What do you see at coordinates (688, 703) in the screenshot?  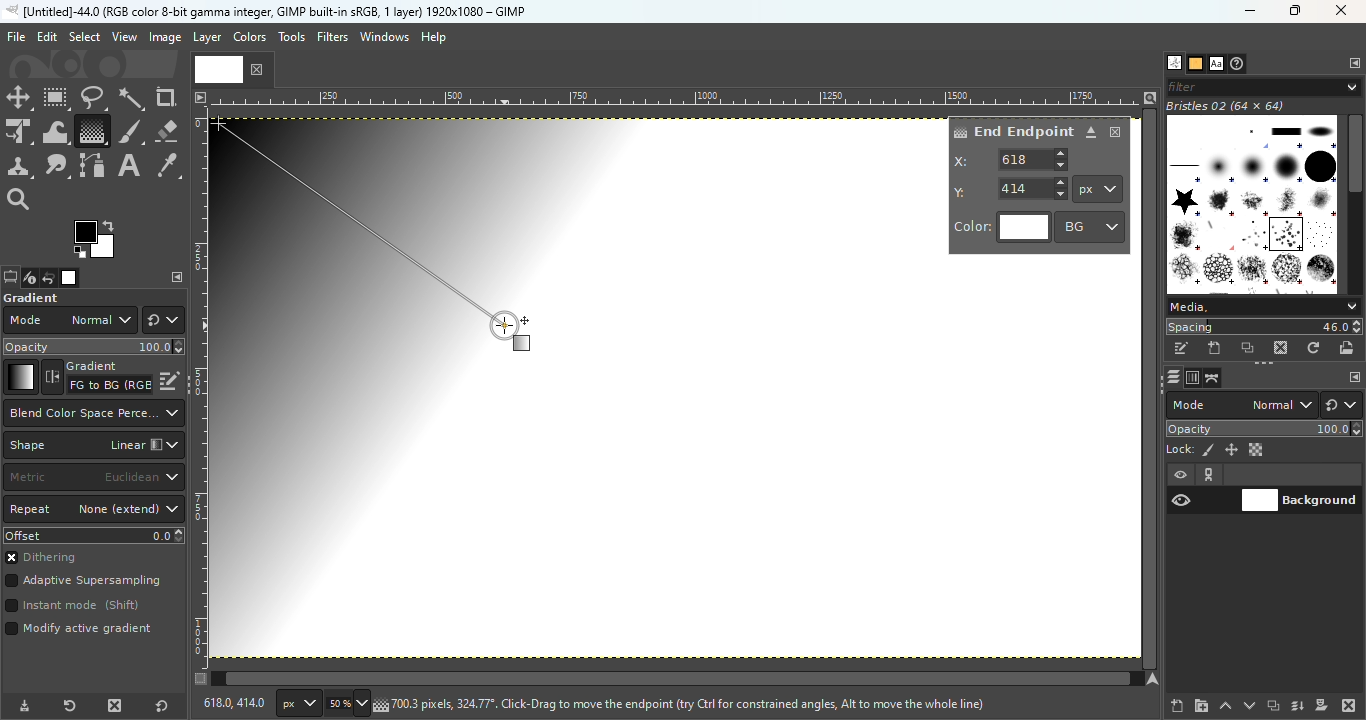 I see `700.3 pixels 324.77 click drag to move the endpoint (try ctrl for constrained angles, alt to move the whole line)` at bounding box center [688, 703].